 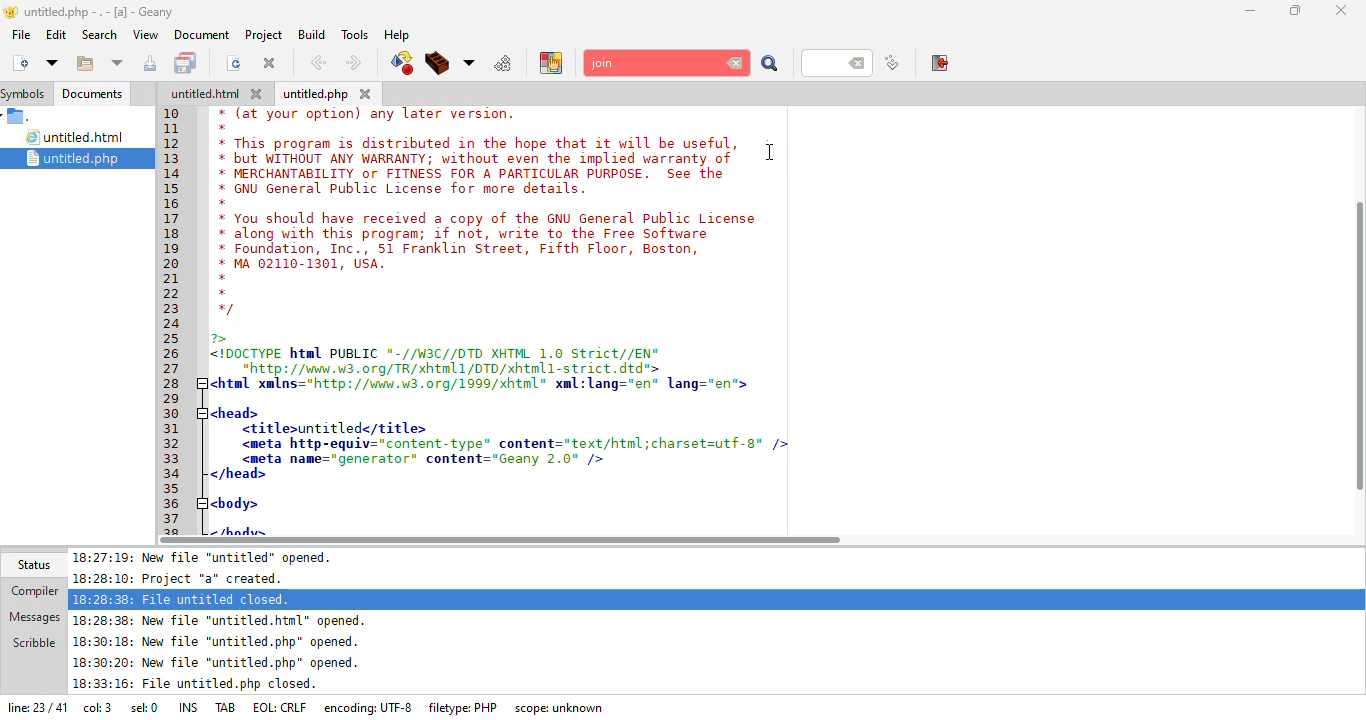 I want to click on <!DOCTYPE html PUBLIC "-//W3C//DTD XHTML 1.0 Strict//EN", so click(x=437, y=355).